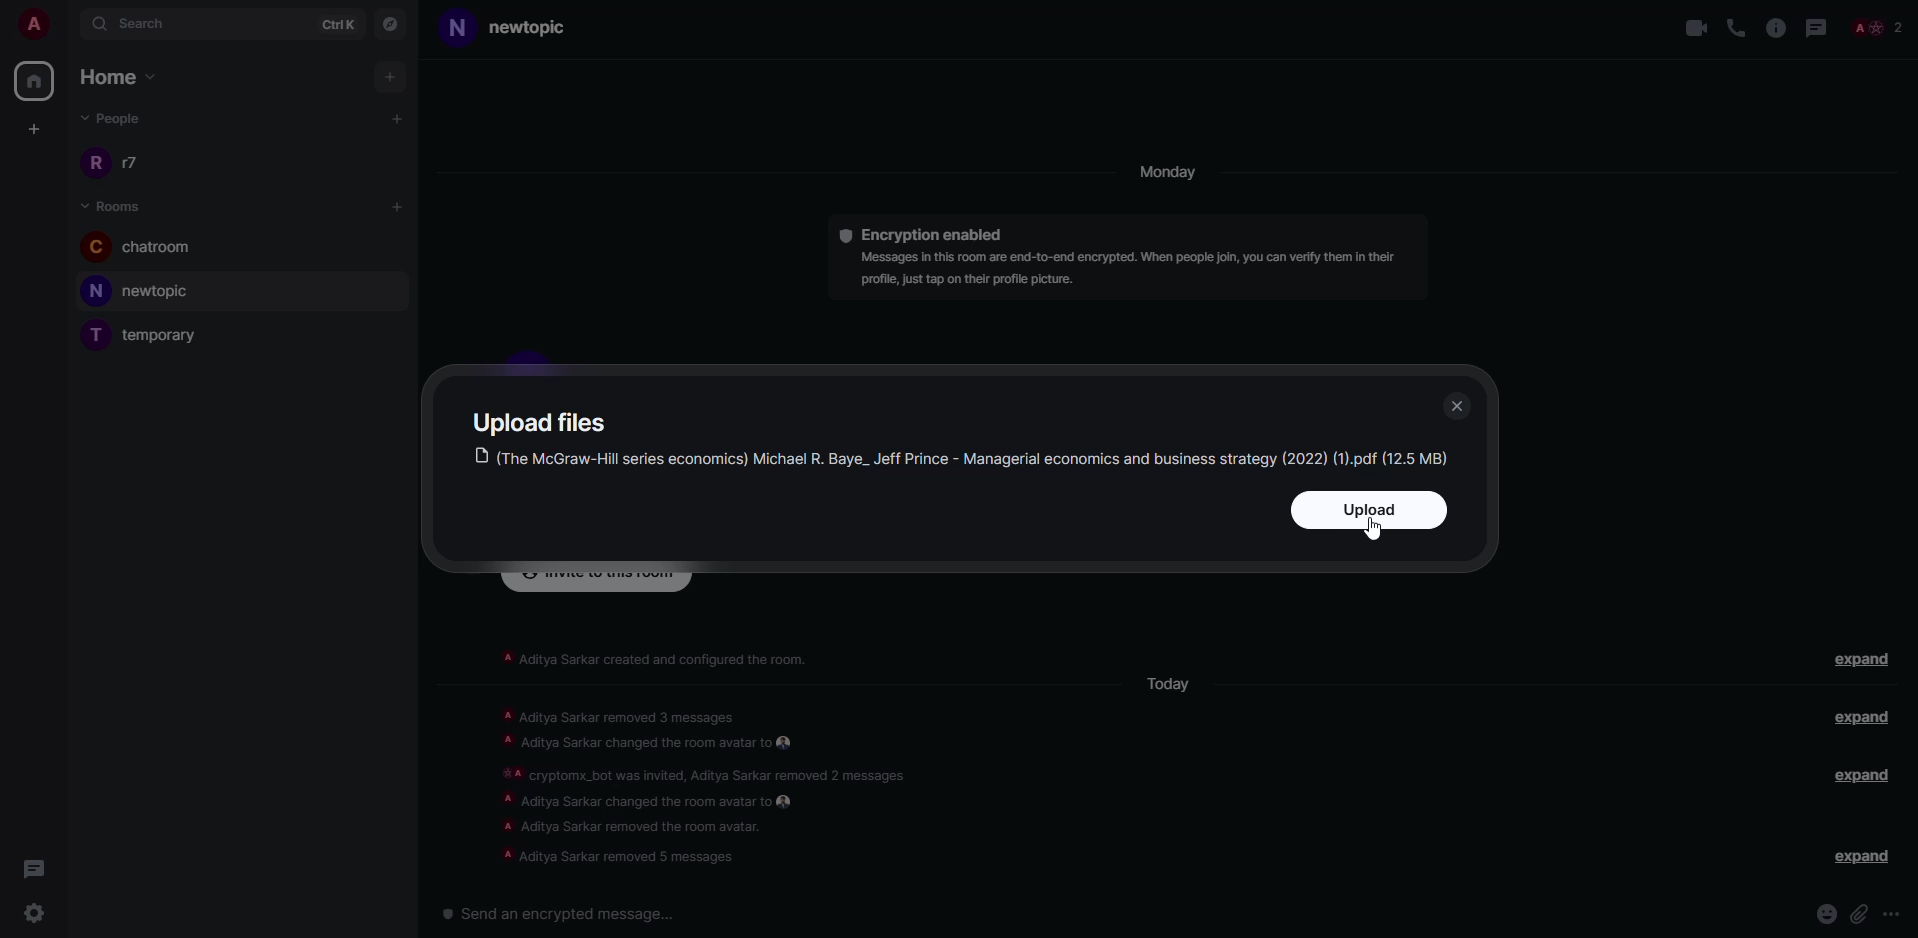 The height and width of the screenshot is (938, 1918). What do you see at coordinates (1173, 685) in the screenshot?
I see `day` at bounding box center [1173, 685].